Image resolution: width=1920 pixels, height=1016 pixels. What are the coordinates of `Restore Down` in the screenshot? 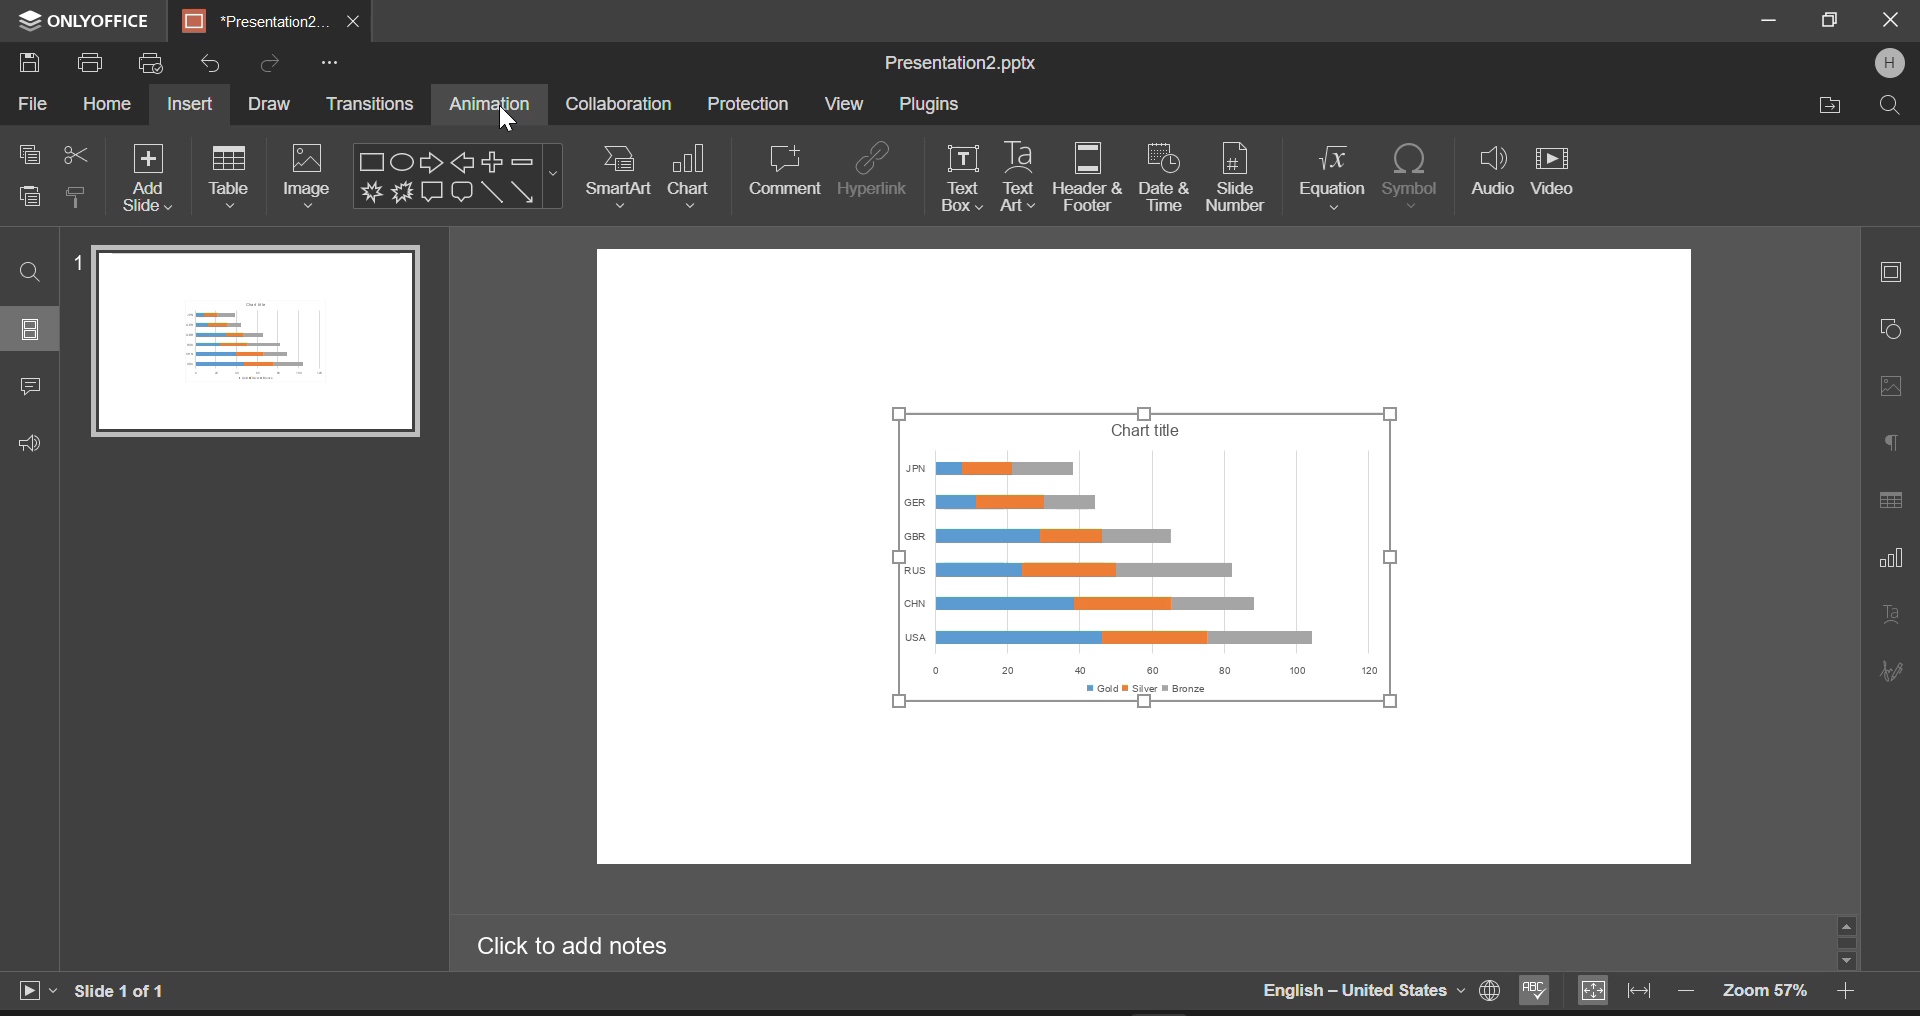 It's located at (1772, 22).